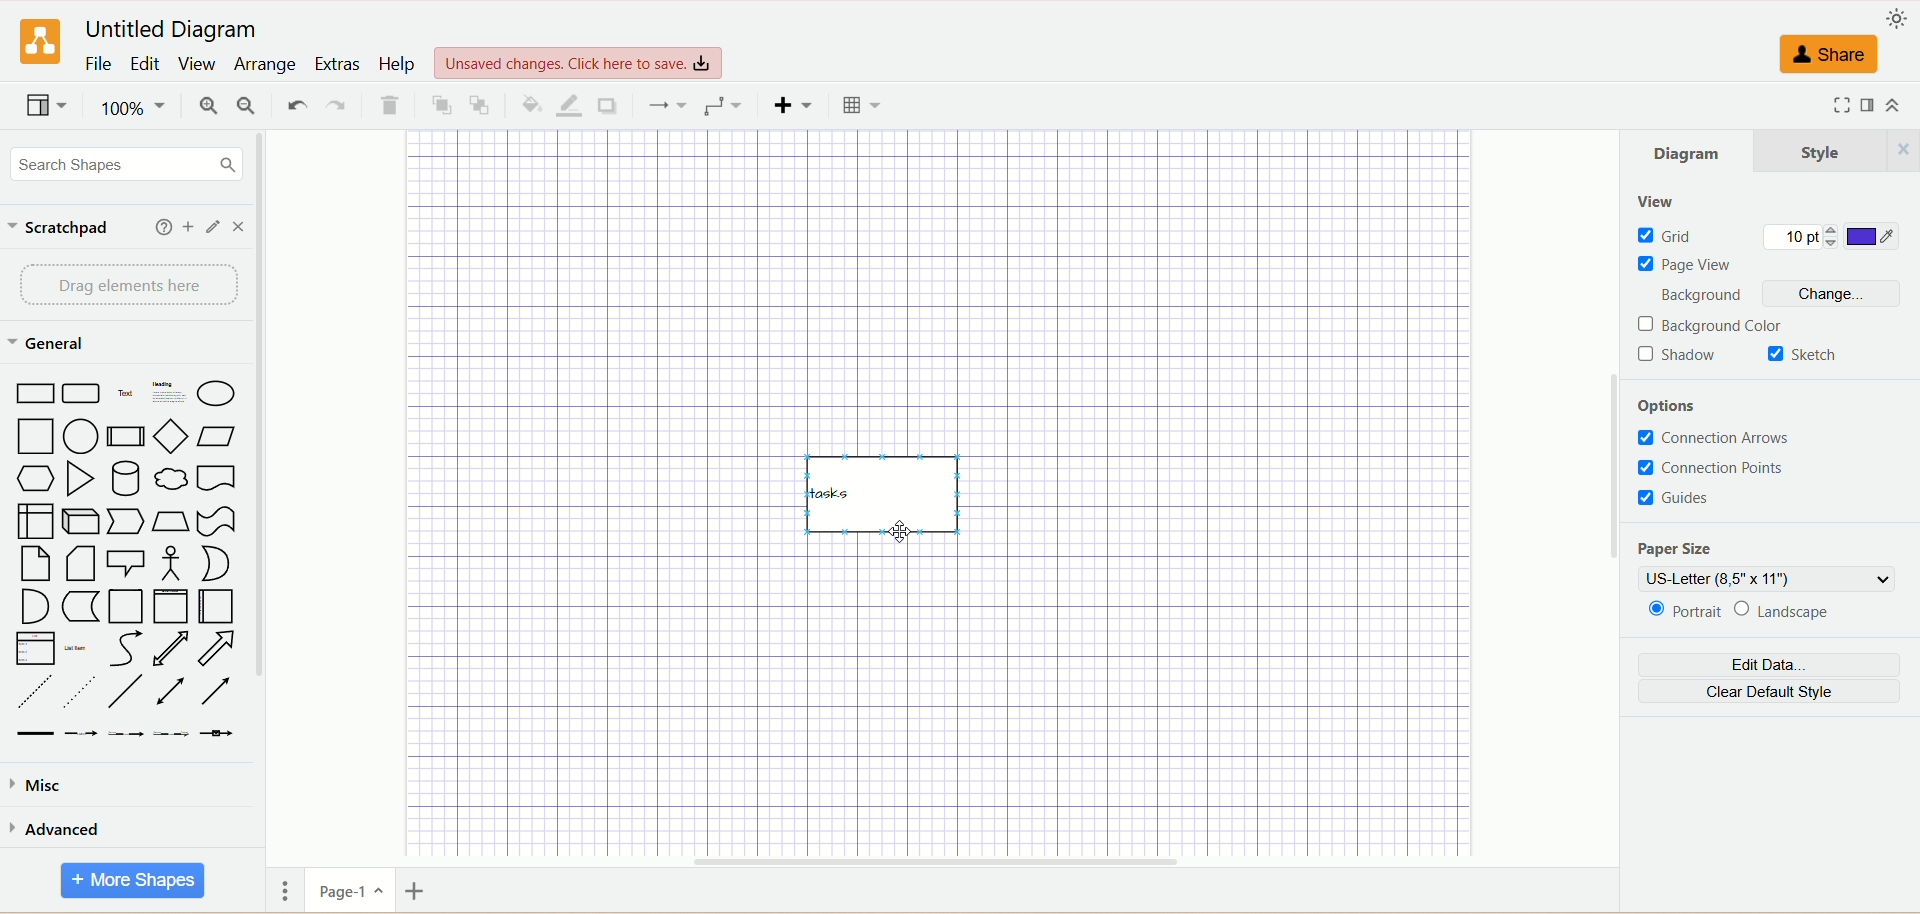 Image resolution: width=1920 pixels, height=914 pixels. Describe the element at coordinates (173, 522) in the screenshot. I see `Trapezoid` at that location.